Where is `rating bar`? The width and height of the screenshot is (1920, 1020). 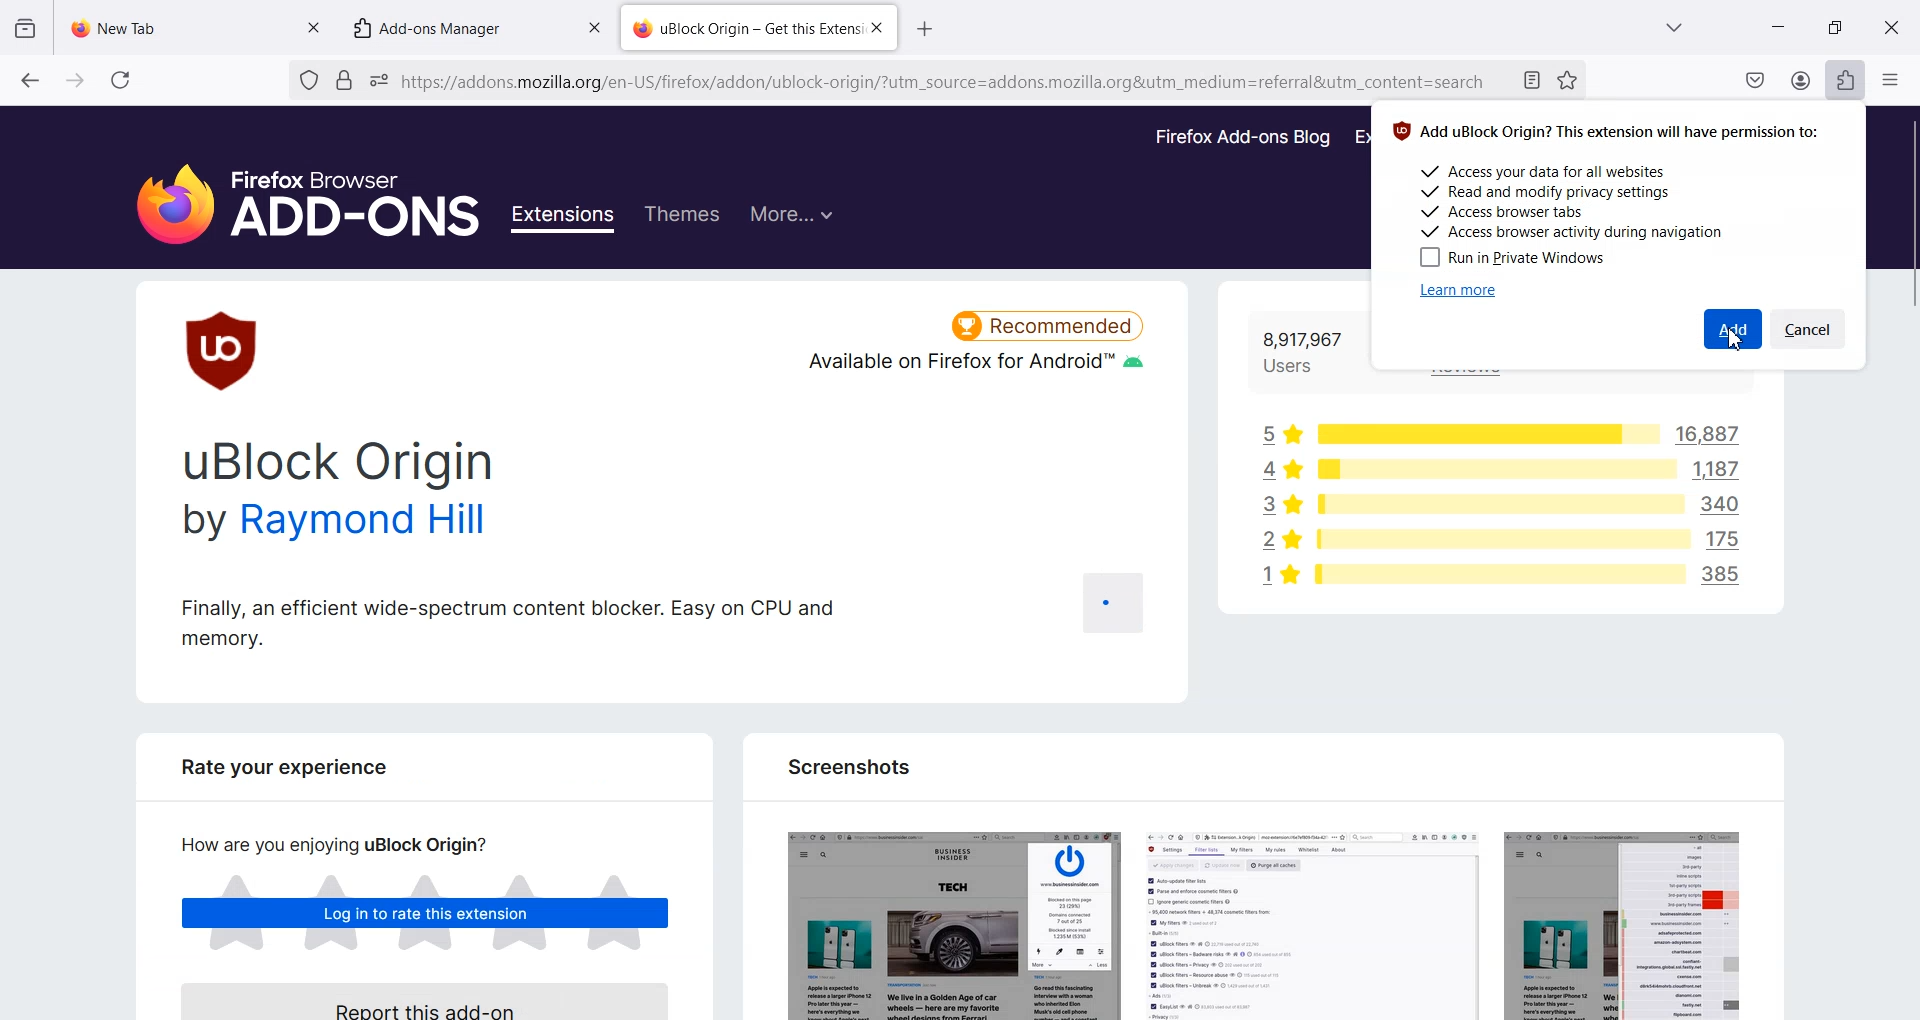 rating bar is located at coordinates (1499, 573).